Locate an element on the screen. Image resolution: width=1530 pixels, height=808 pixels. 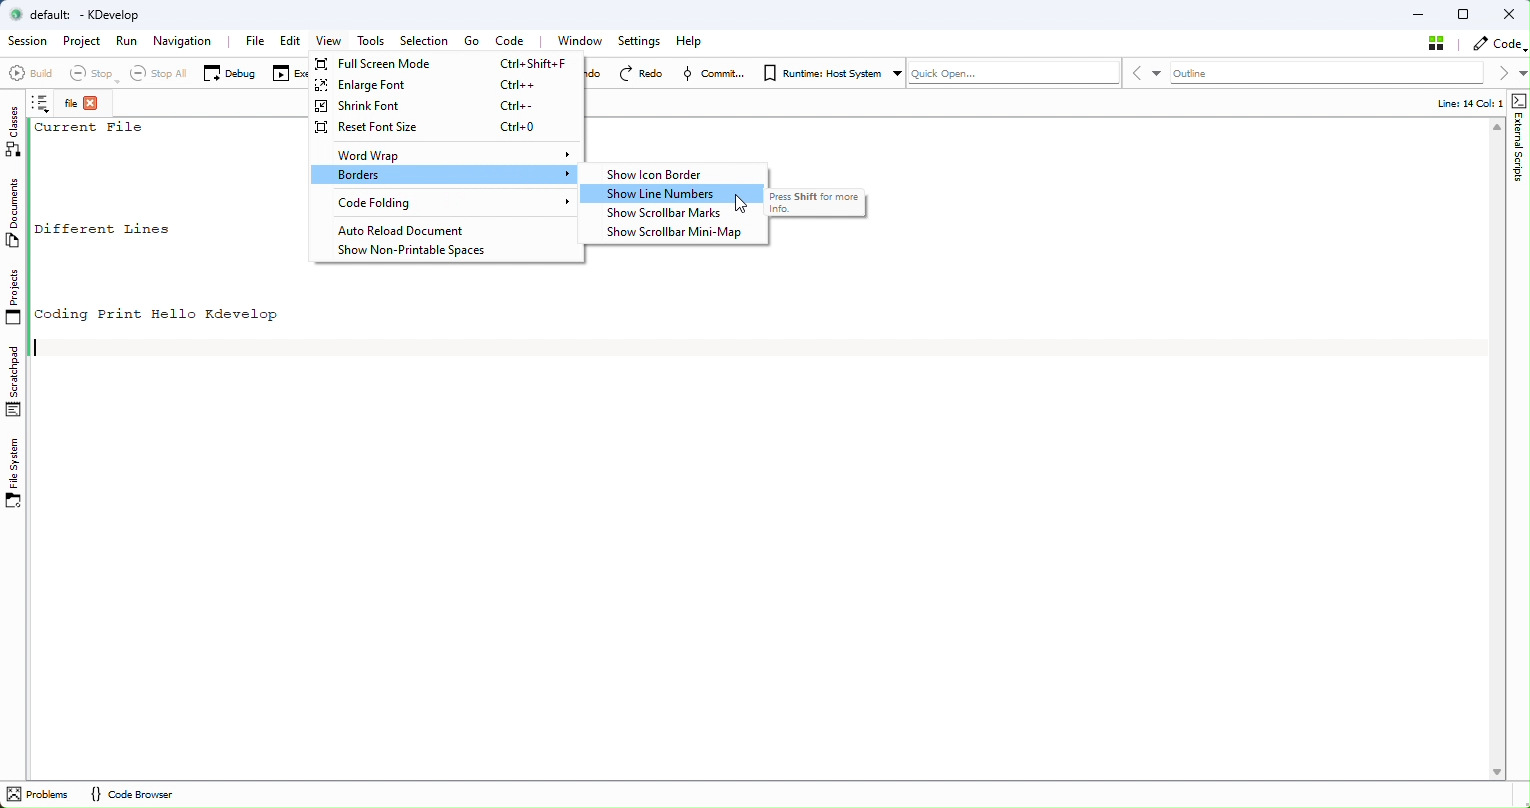
Classes is located at coordinates (17, 132).